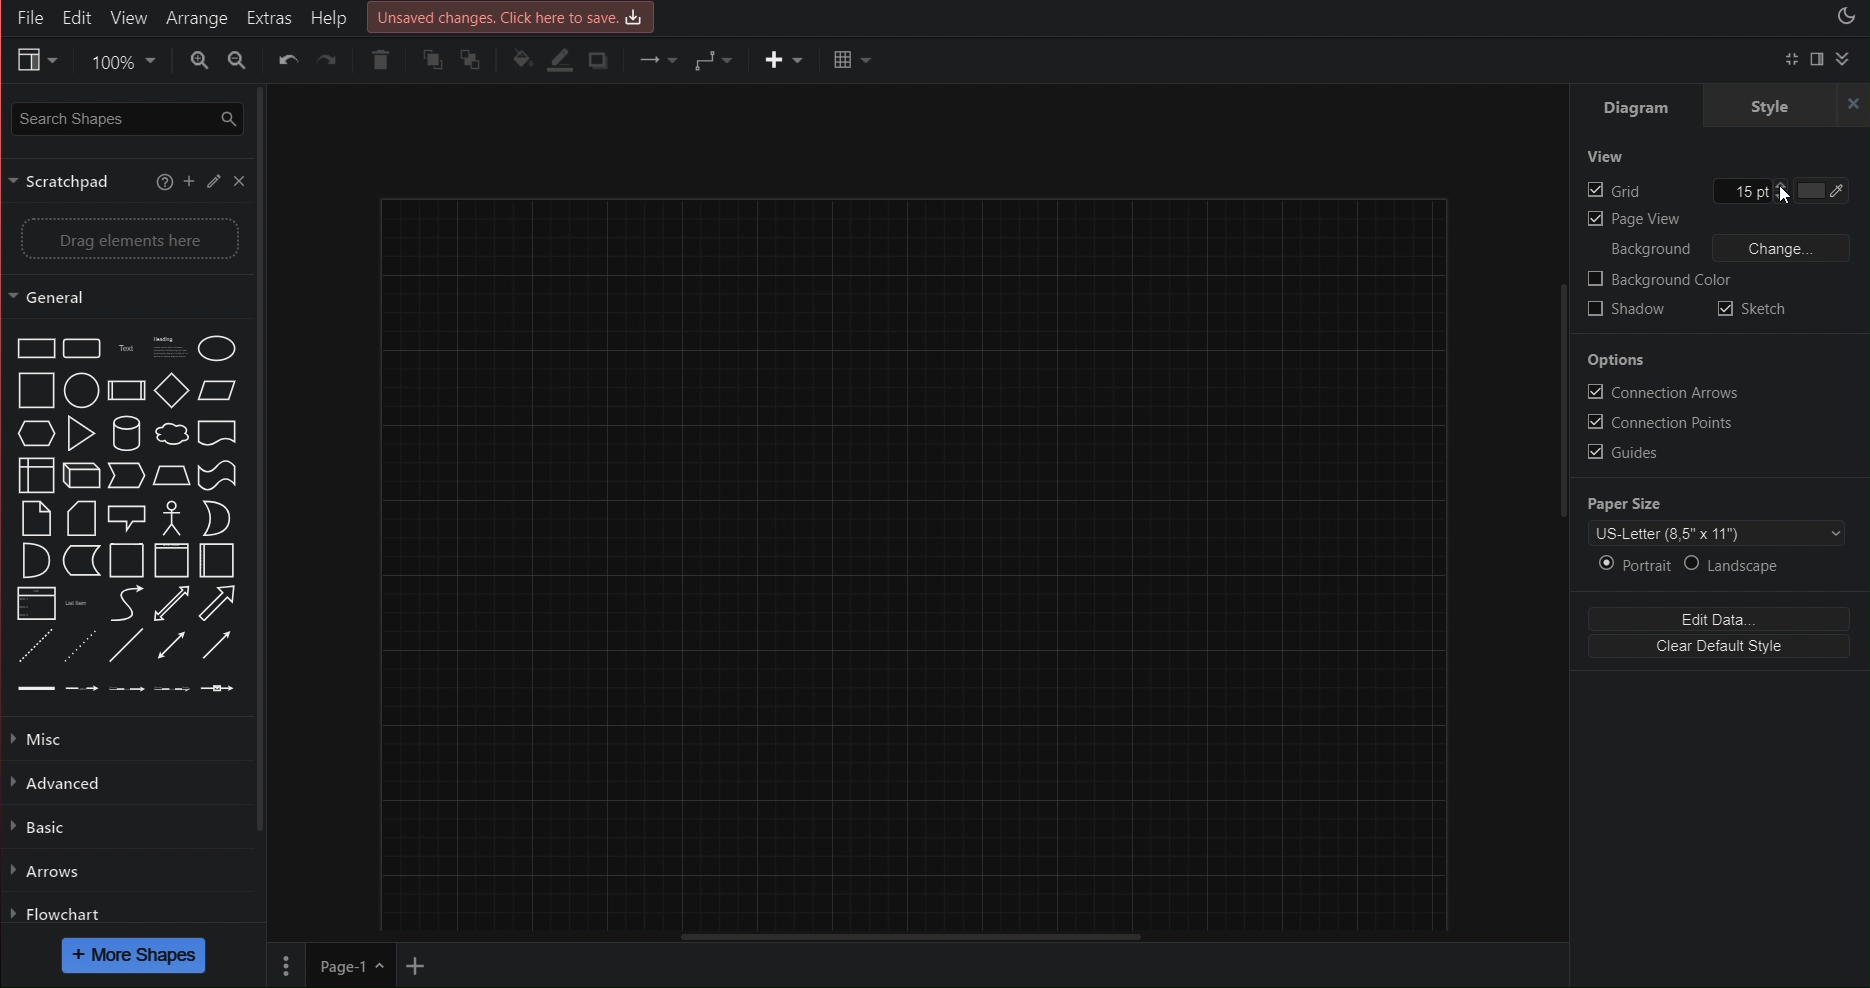 This screenshot has height=988, width=1870. What do you see at coordinates (125, 236) in the screenshot?
I see `Drag elements here` at bounding box center [125, 236].